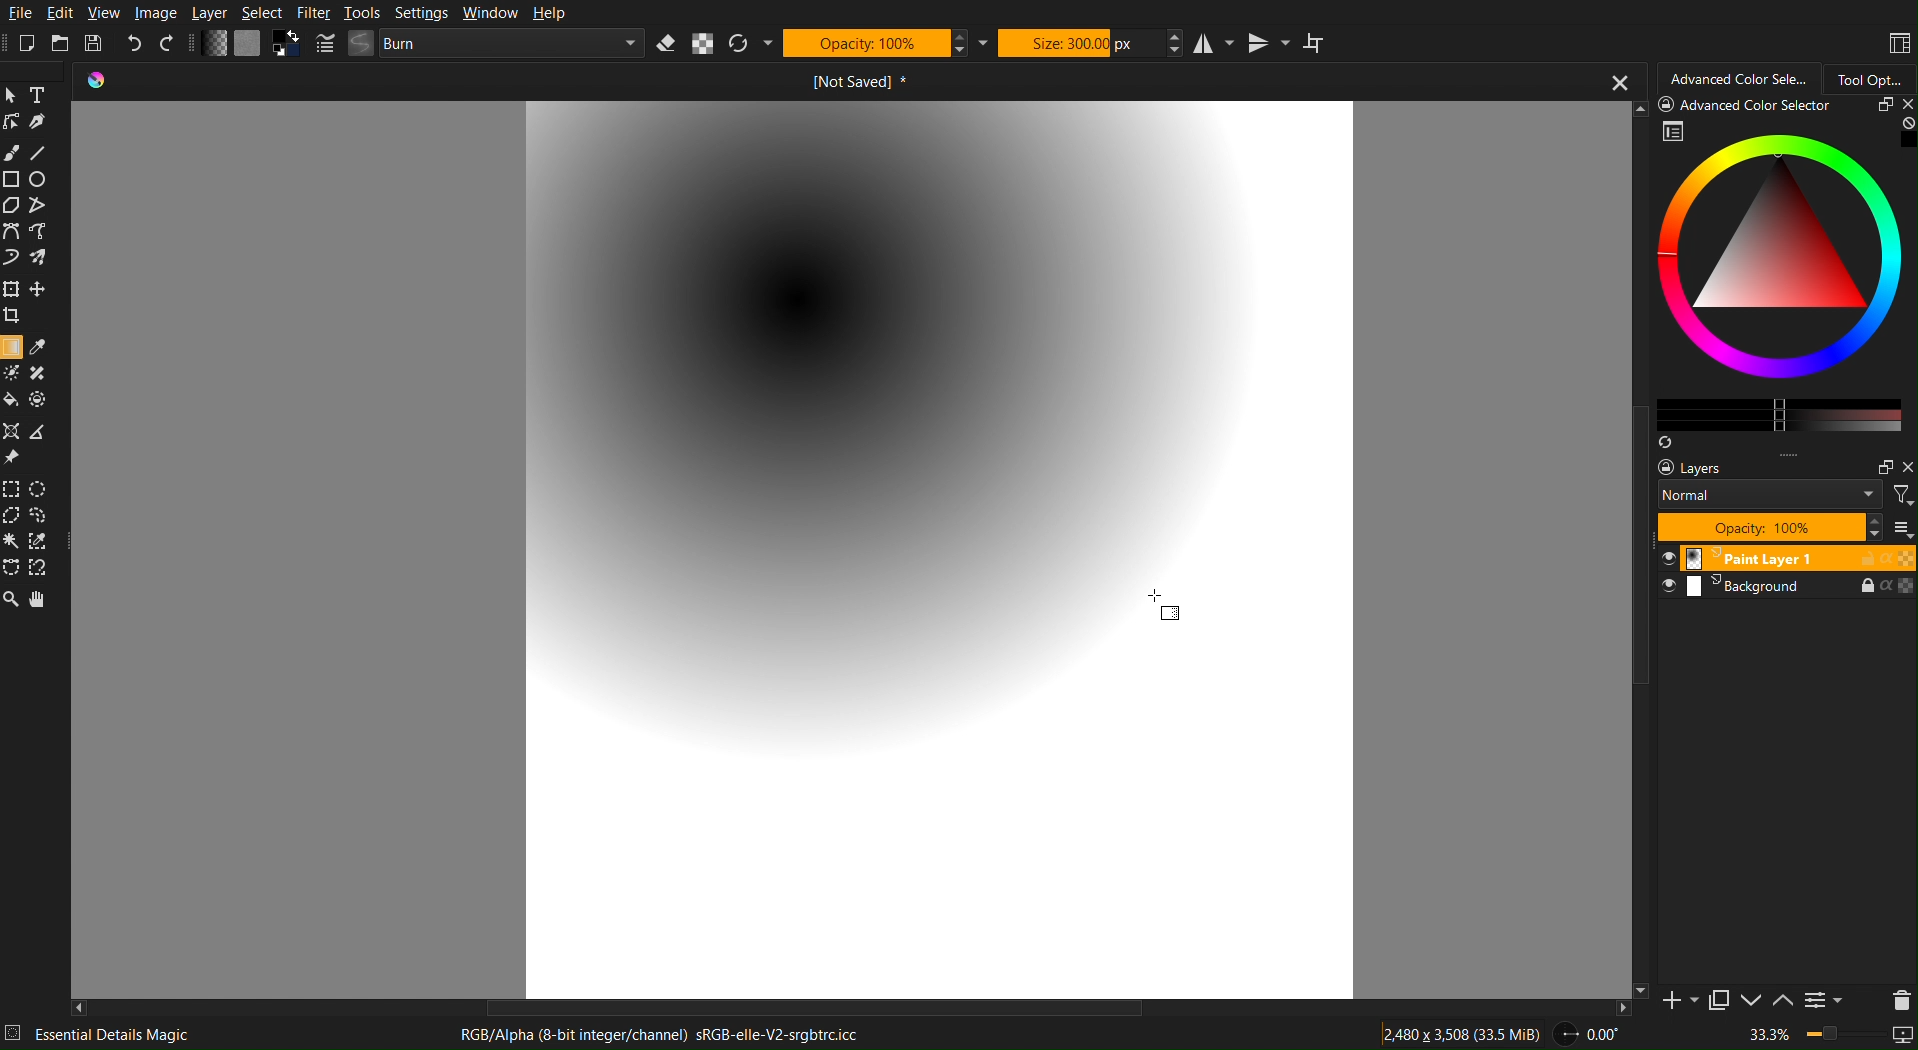 This screenshot has width=1918, height=1050. I want to click on Current document, so click(854, 83).